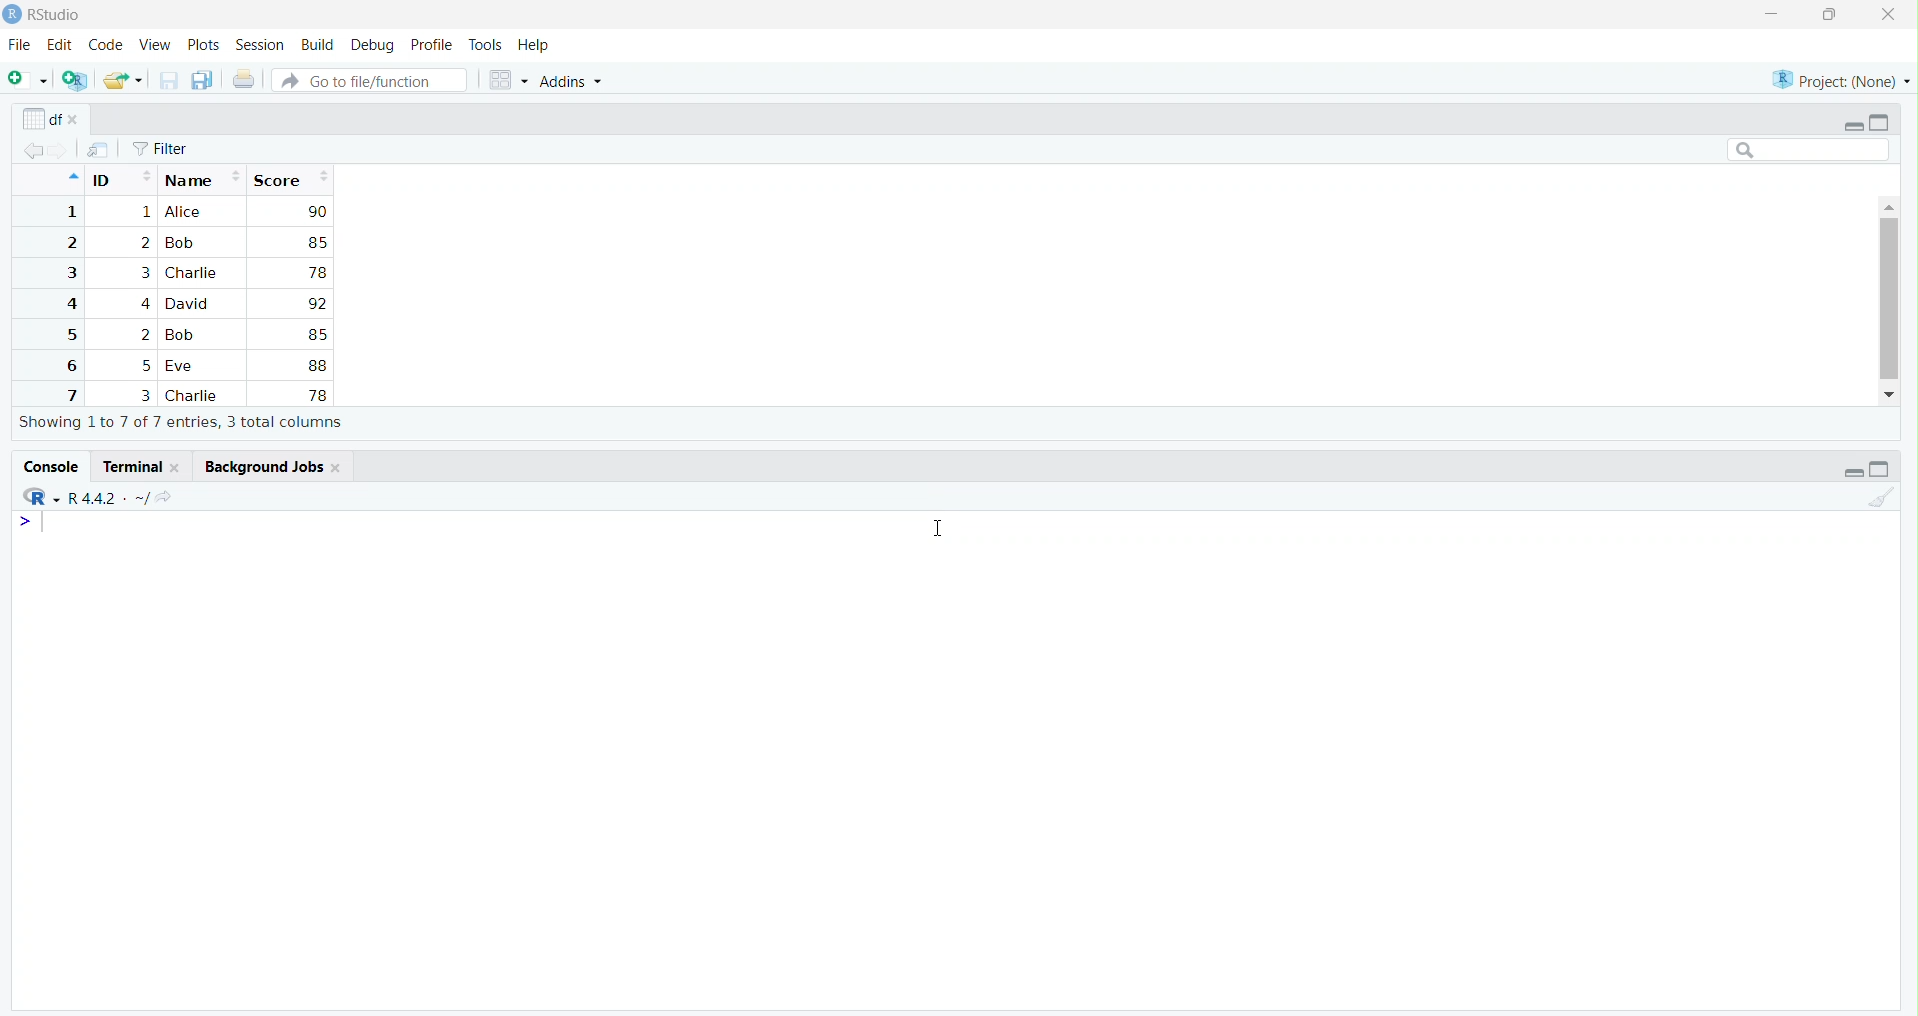  I want to click on up, so click(71, 177).